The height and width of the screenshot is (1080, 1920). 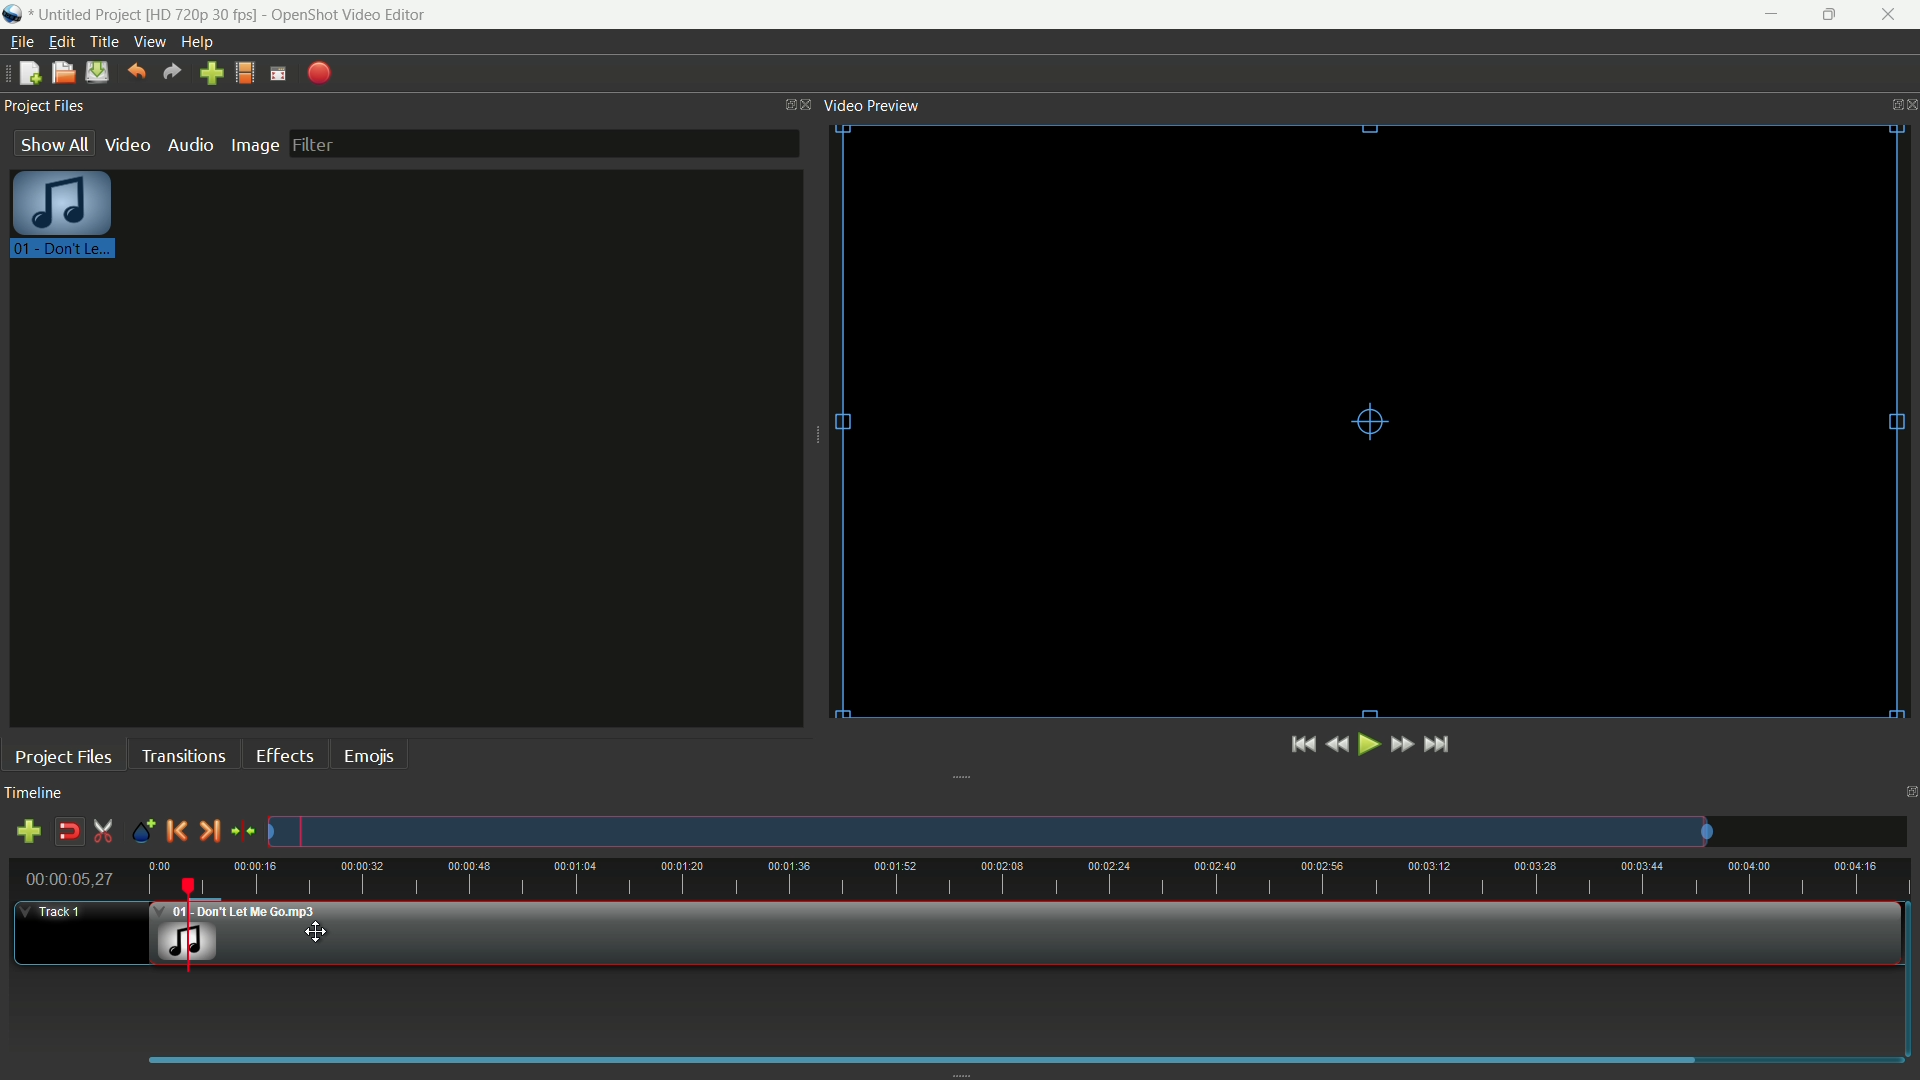 I want to click on show all, so click(x=53, y=143).